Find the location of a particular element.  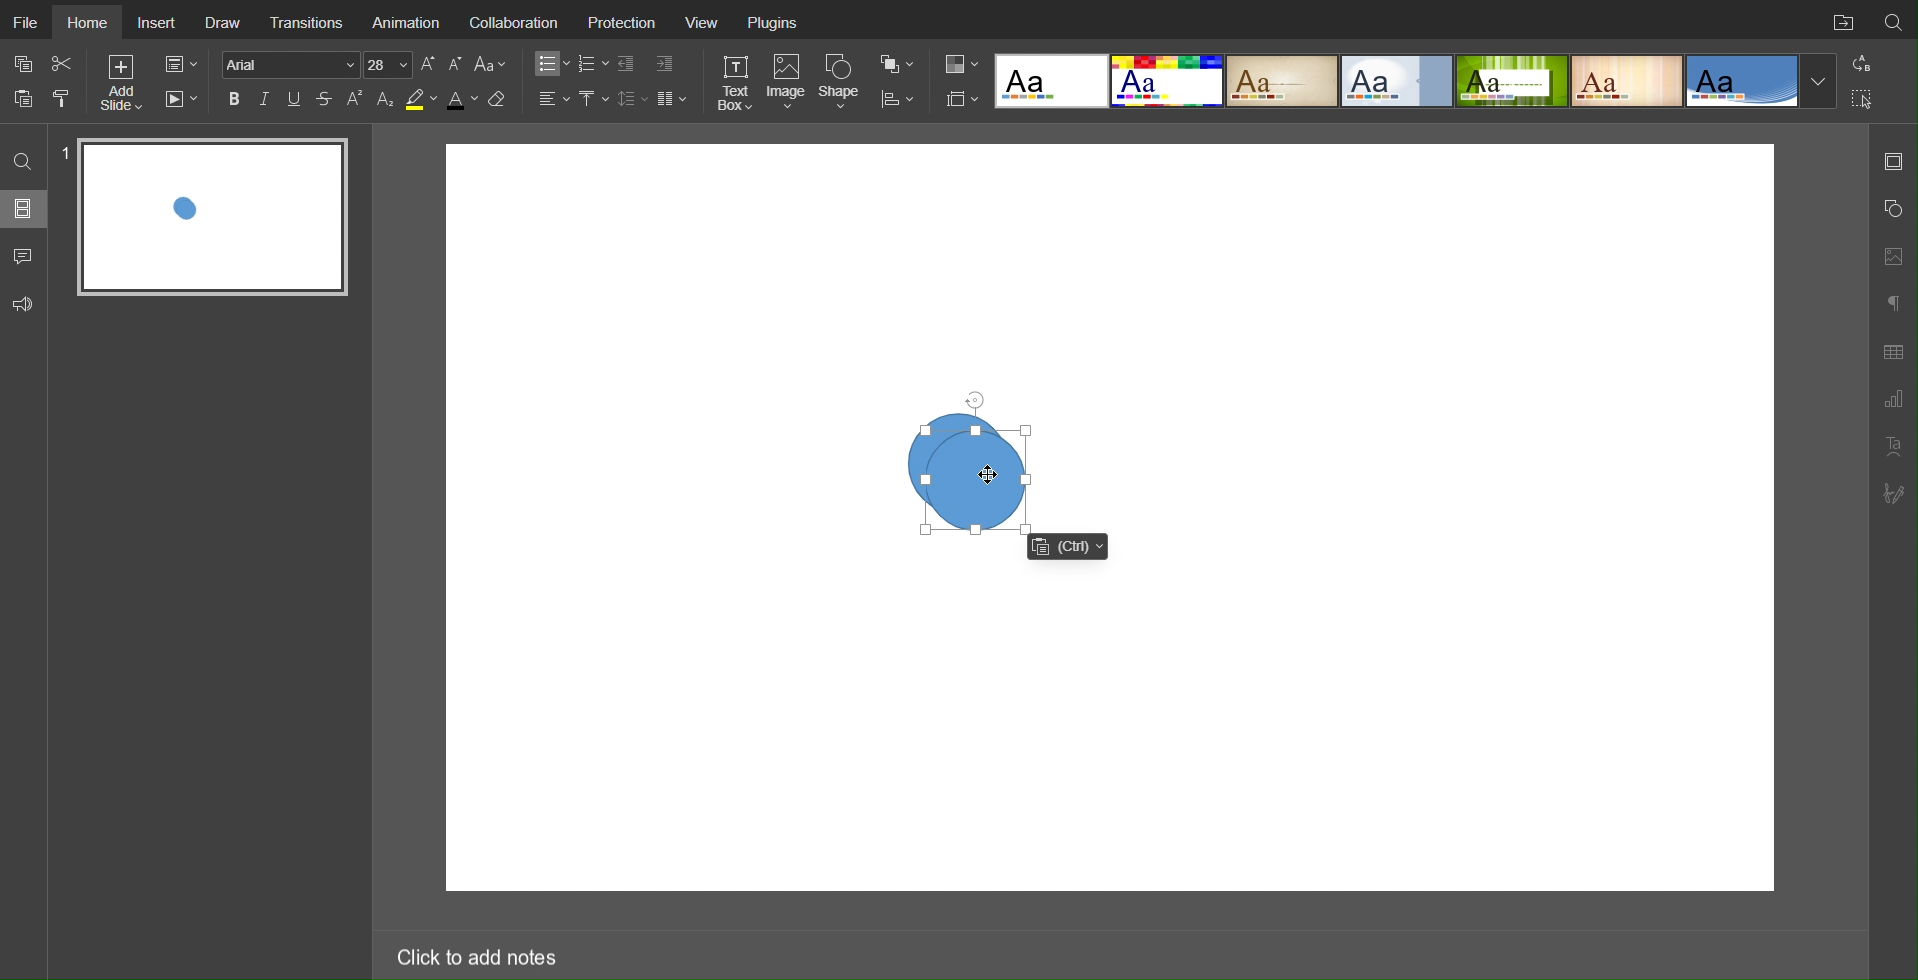

Decrease Indent is located at coordinates (628, 64).